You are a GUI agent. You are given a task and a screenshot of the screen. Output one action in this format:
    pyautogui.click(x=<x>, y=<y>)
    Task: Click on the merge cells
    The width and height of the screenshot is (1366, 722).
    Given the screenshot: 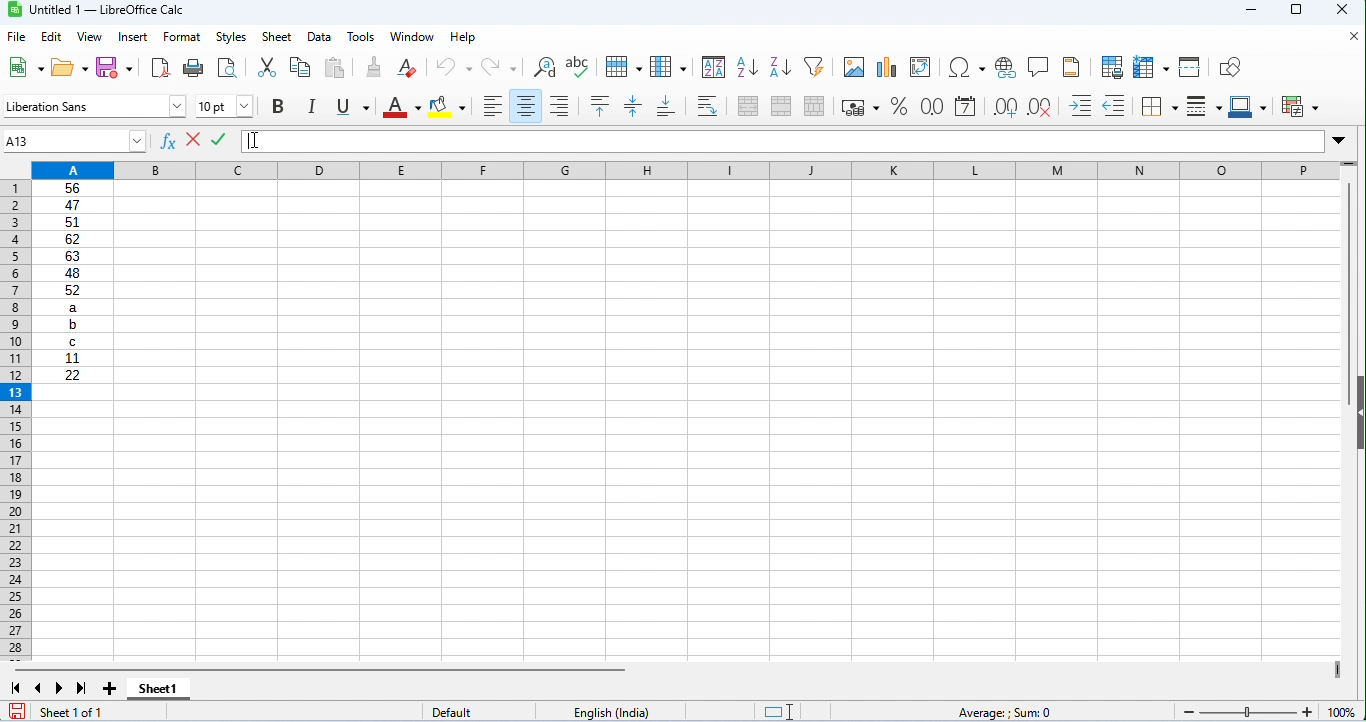 What is the action you would take?
    pyautogui.click(x=780, y=104)
    